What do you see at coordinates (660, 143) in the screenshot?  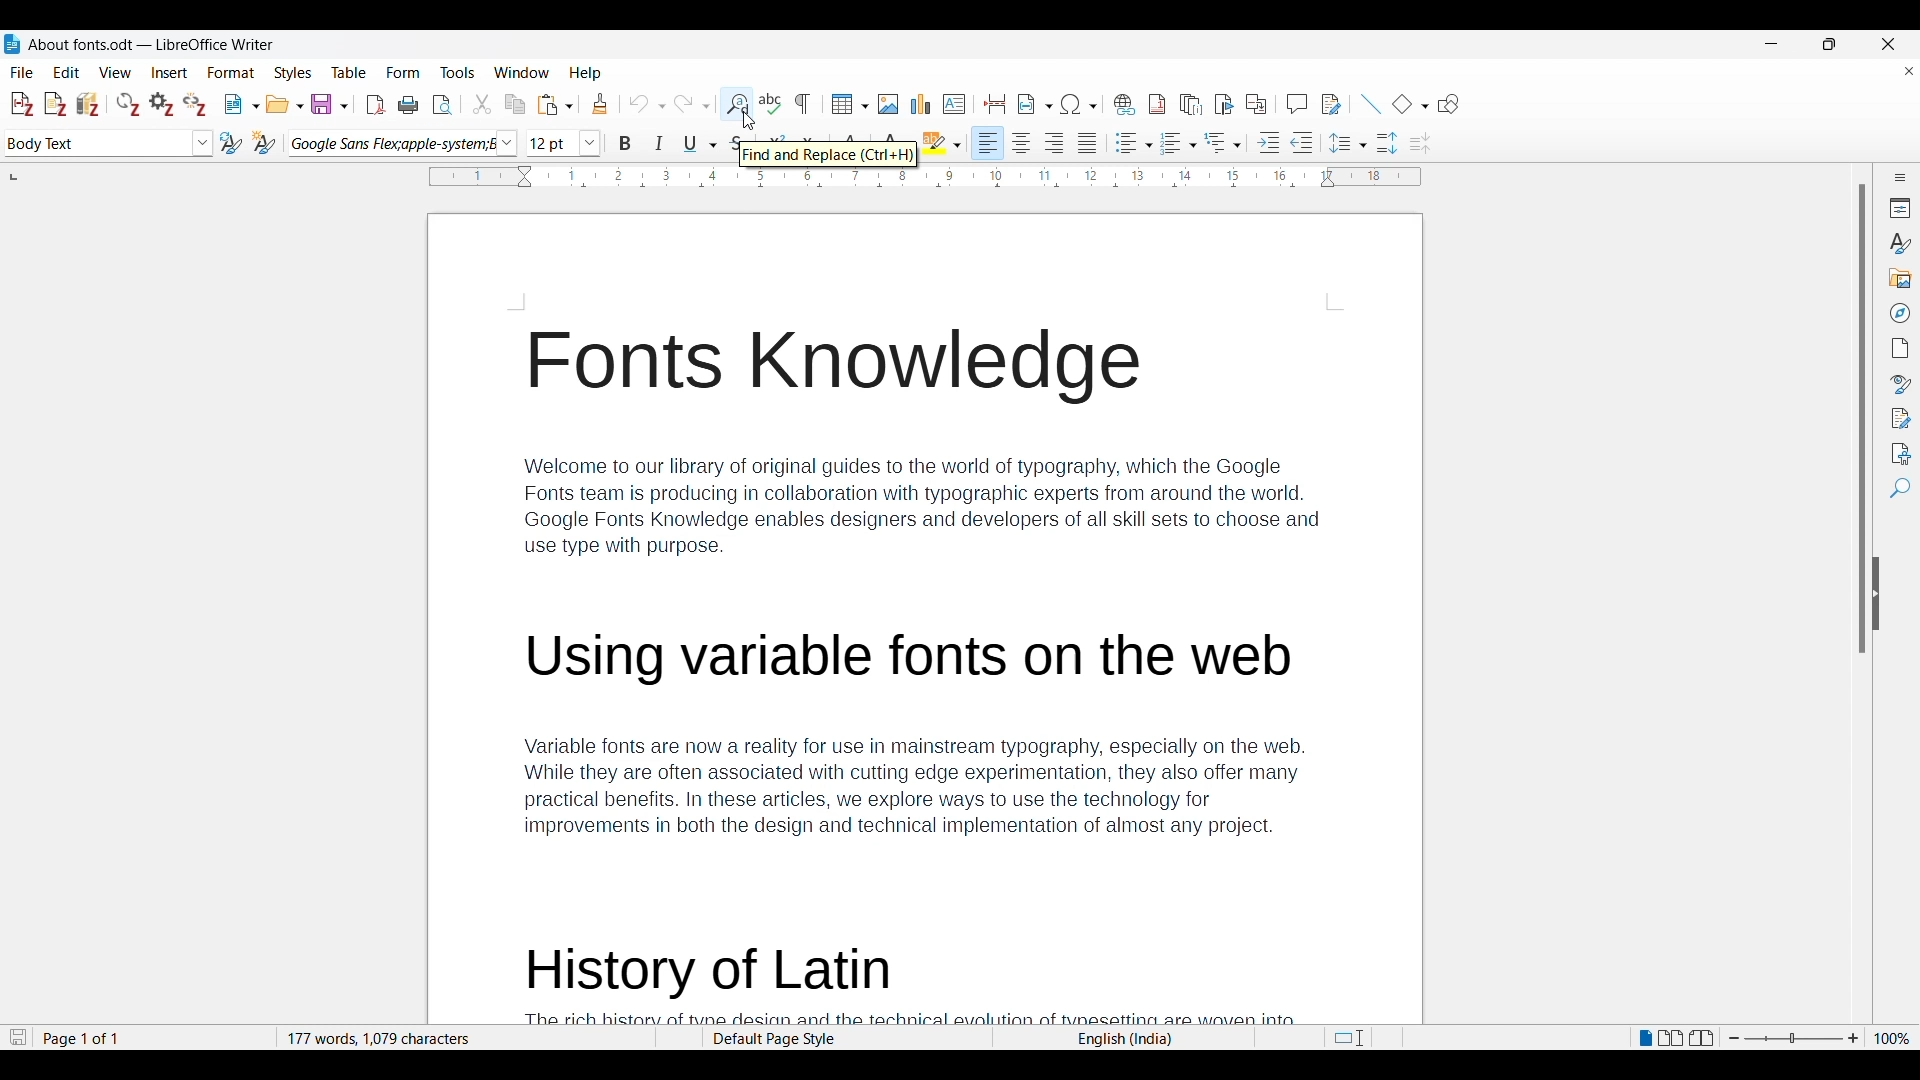 I see `Italics` at bounding box center [660, 143].